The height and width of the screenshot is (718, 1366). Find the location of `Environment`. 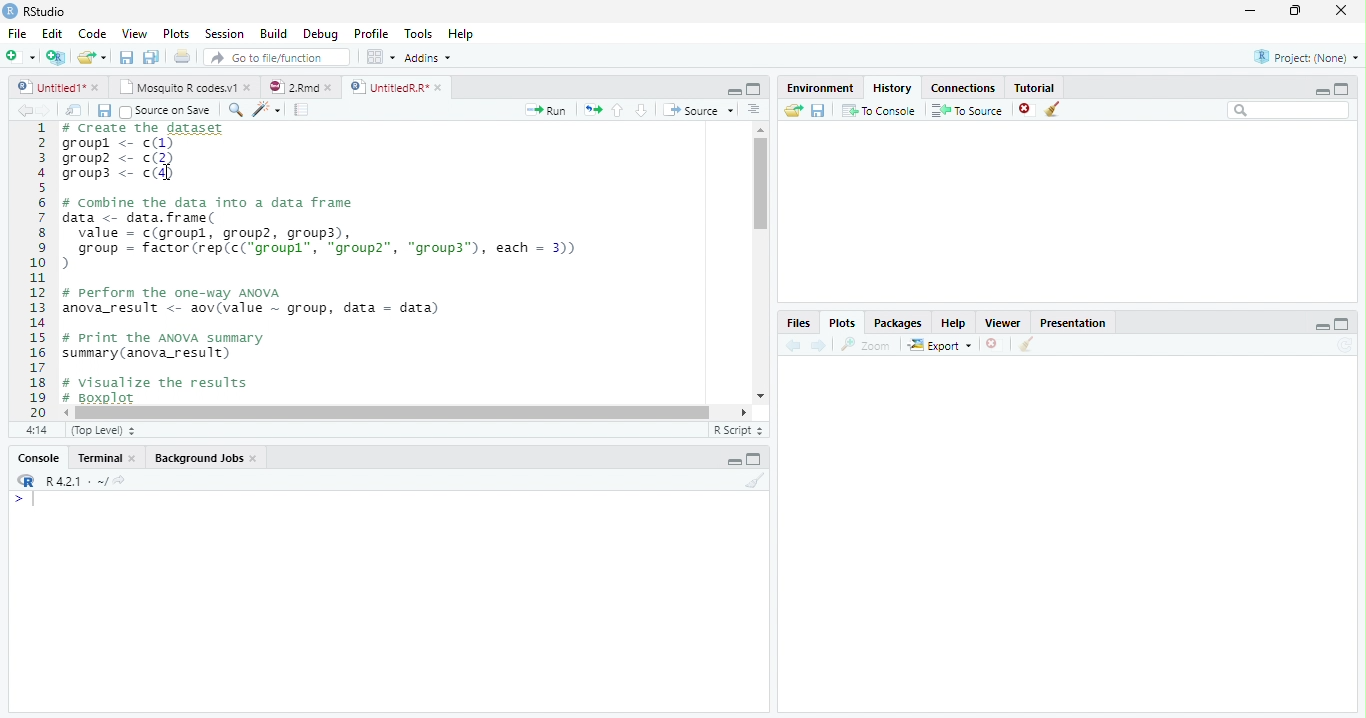

Environment is located at coordinates (820, 88).